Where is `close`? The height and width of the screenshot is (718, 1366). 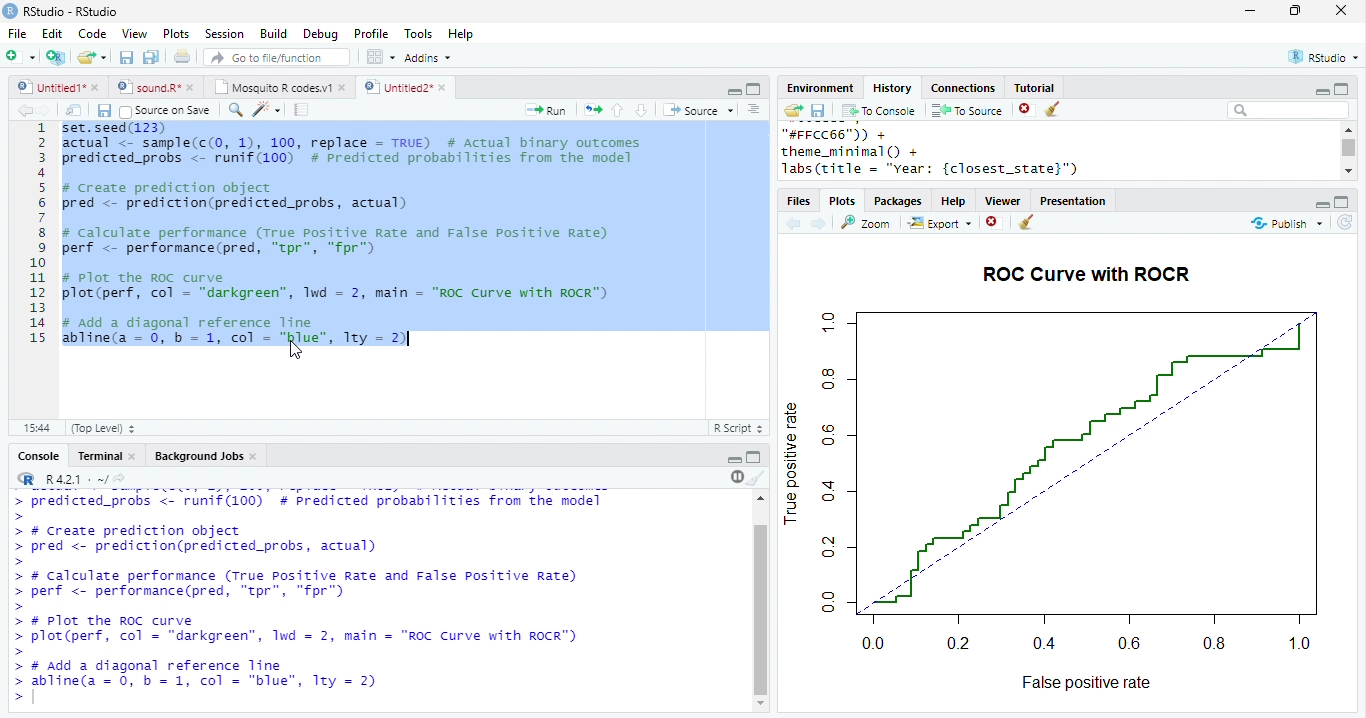 close is located at coordinates (97, 87).